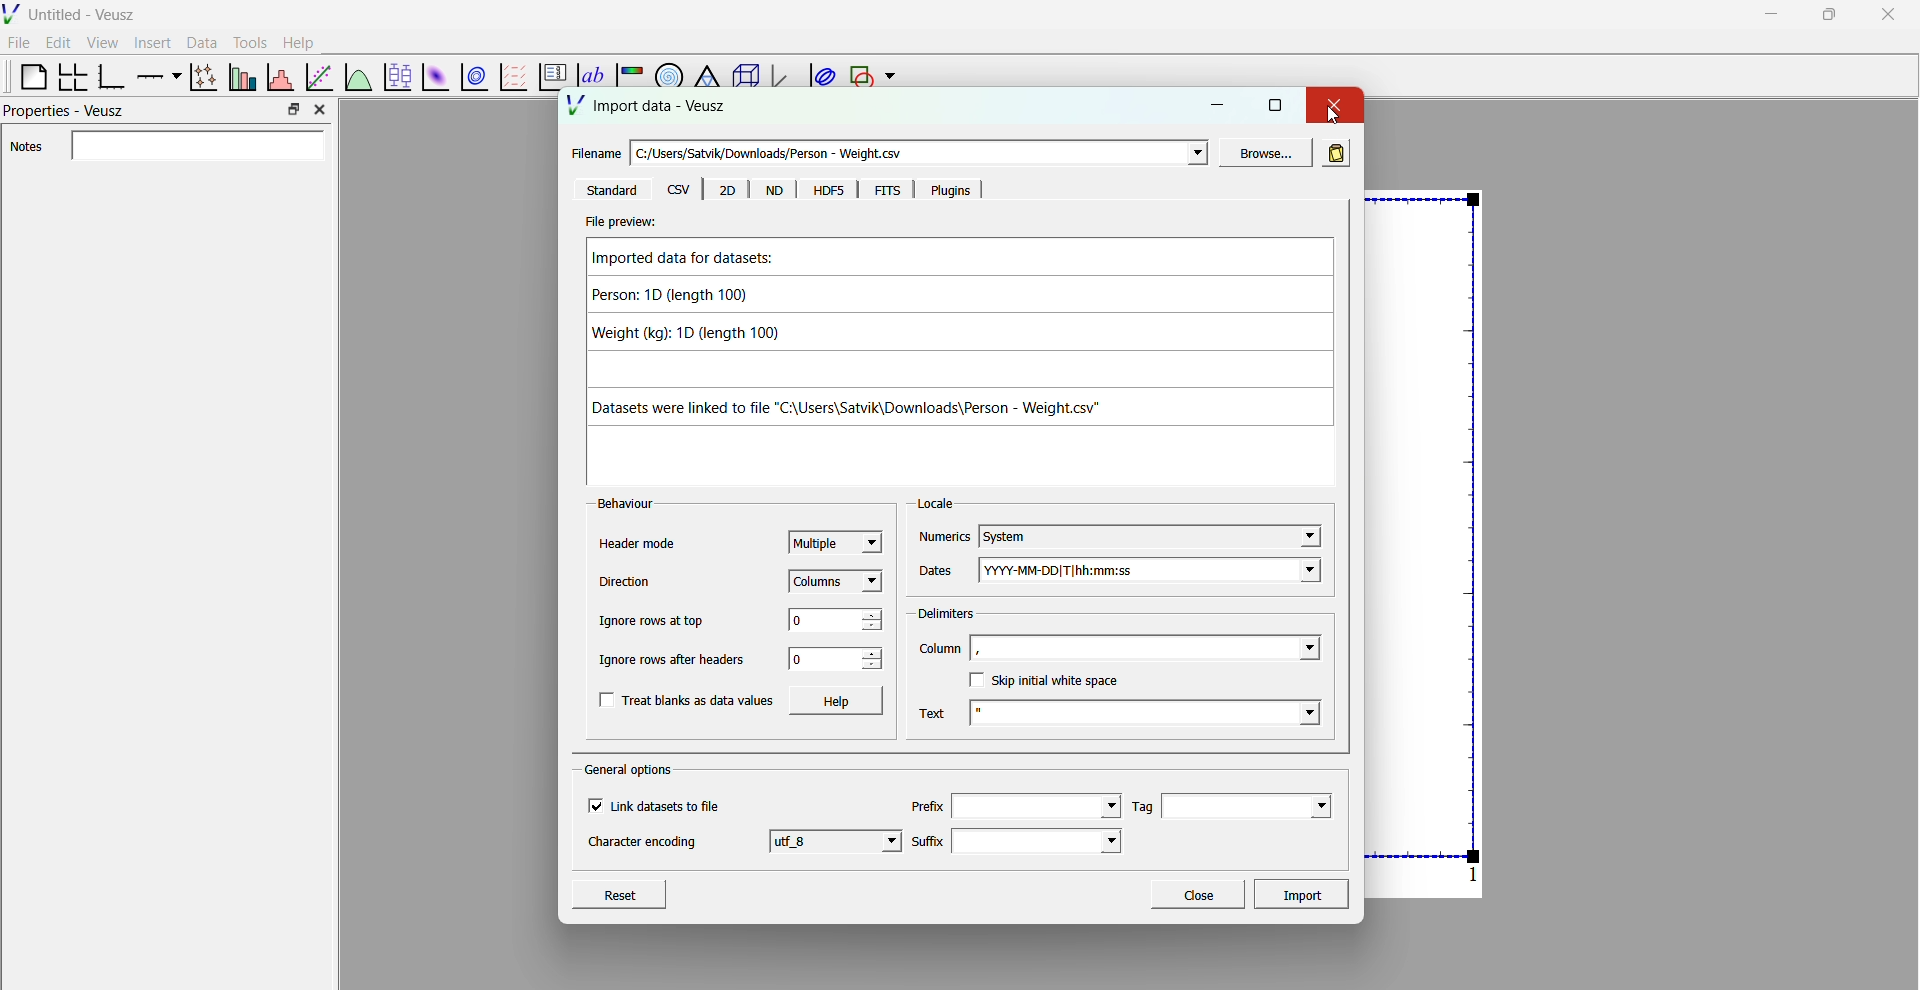 This screenshot has height=990, width=1920. Describe the element at coordinates (640, 892) in the screenshot. I see `Reset` at that location.